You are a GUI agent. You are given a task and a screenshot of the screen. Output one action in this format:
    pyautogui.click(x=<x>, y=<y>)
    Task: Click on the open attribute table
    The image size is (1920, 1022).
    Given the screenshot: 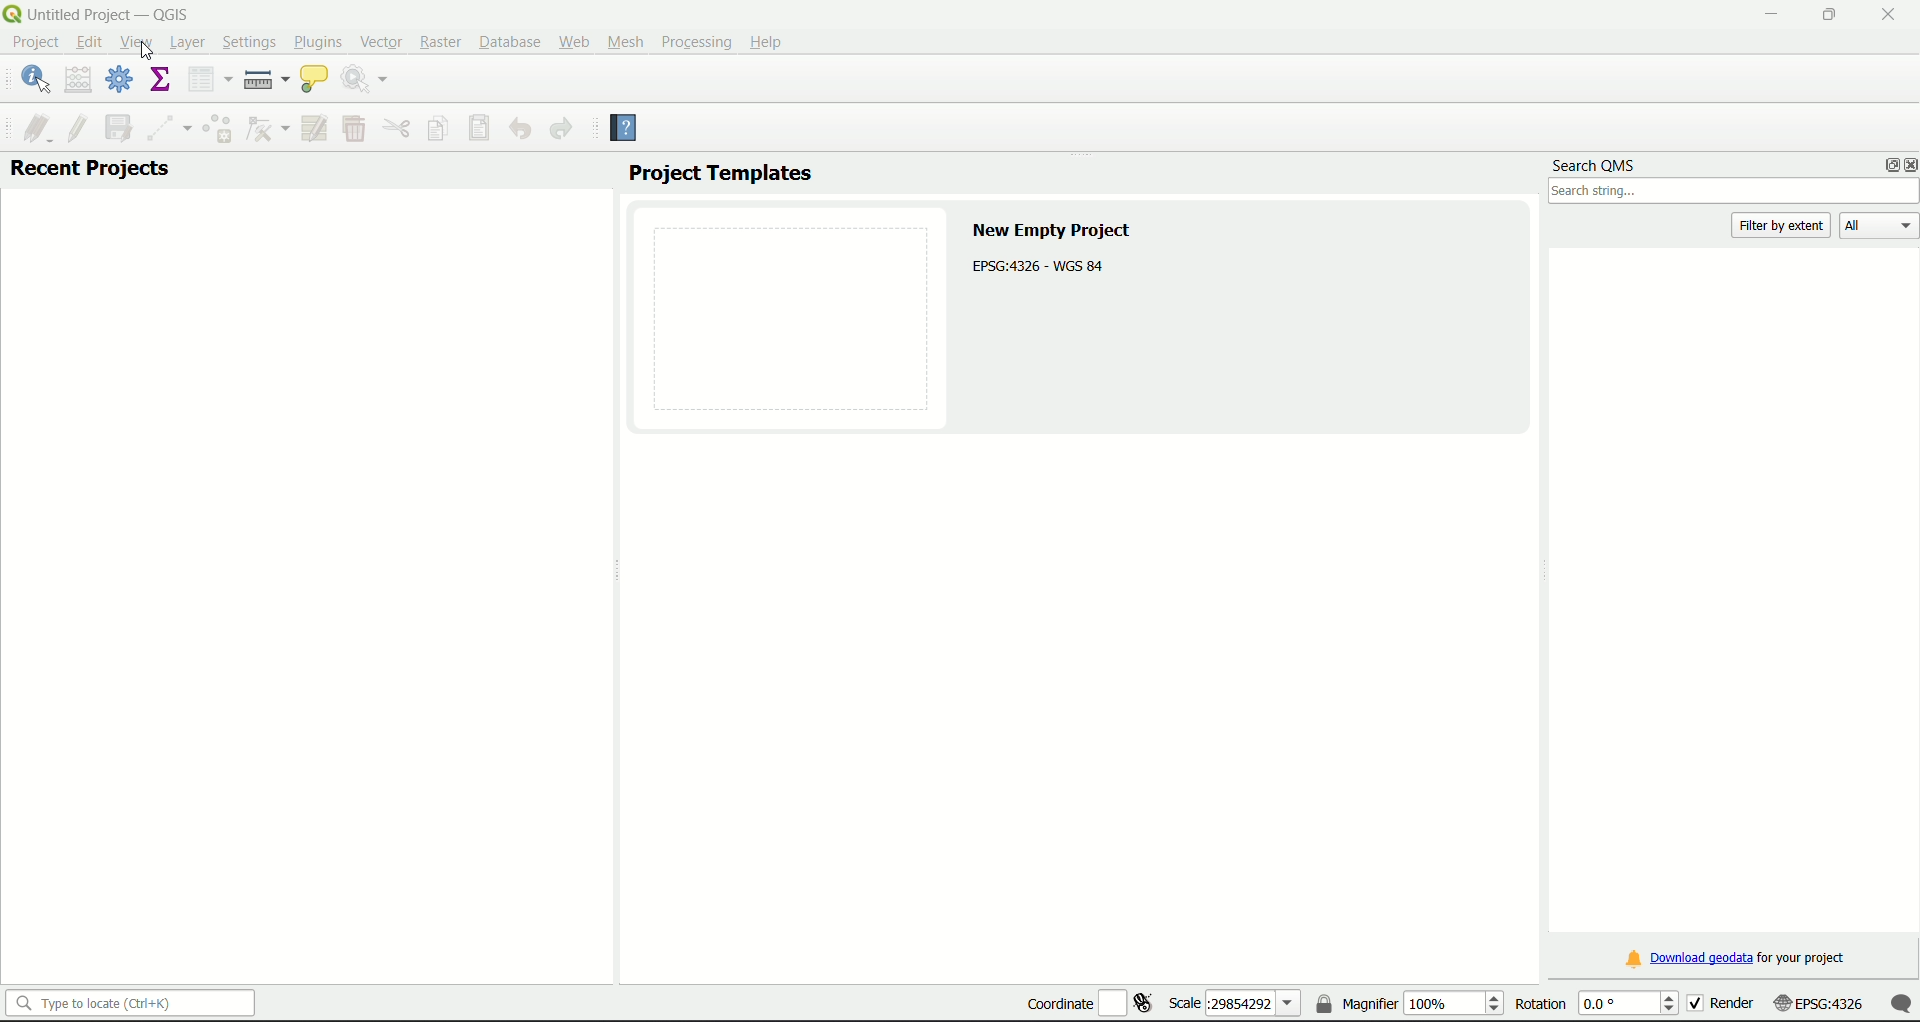 What is the action you would take?
    pyautogui.click(x=207, y=80)
    